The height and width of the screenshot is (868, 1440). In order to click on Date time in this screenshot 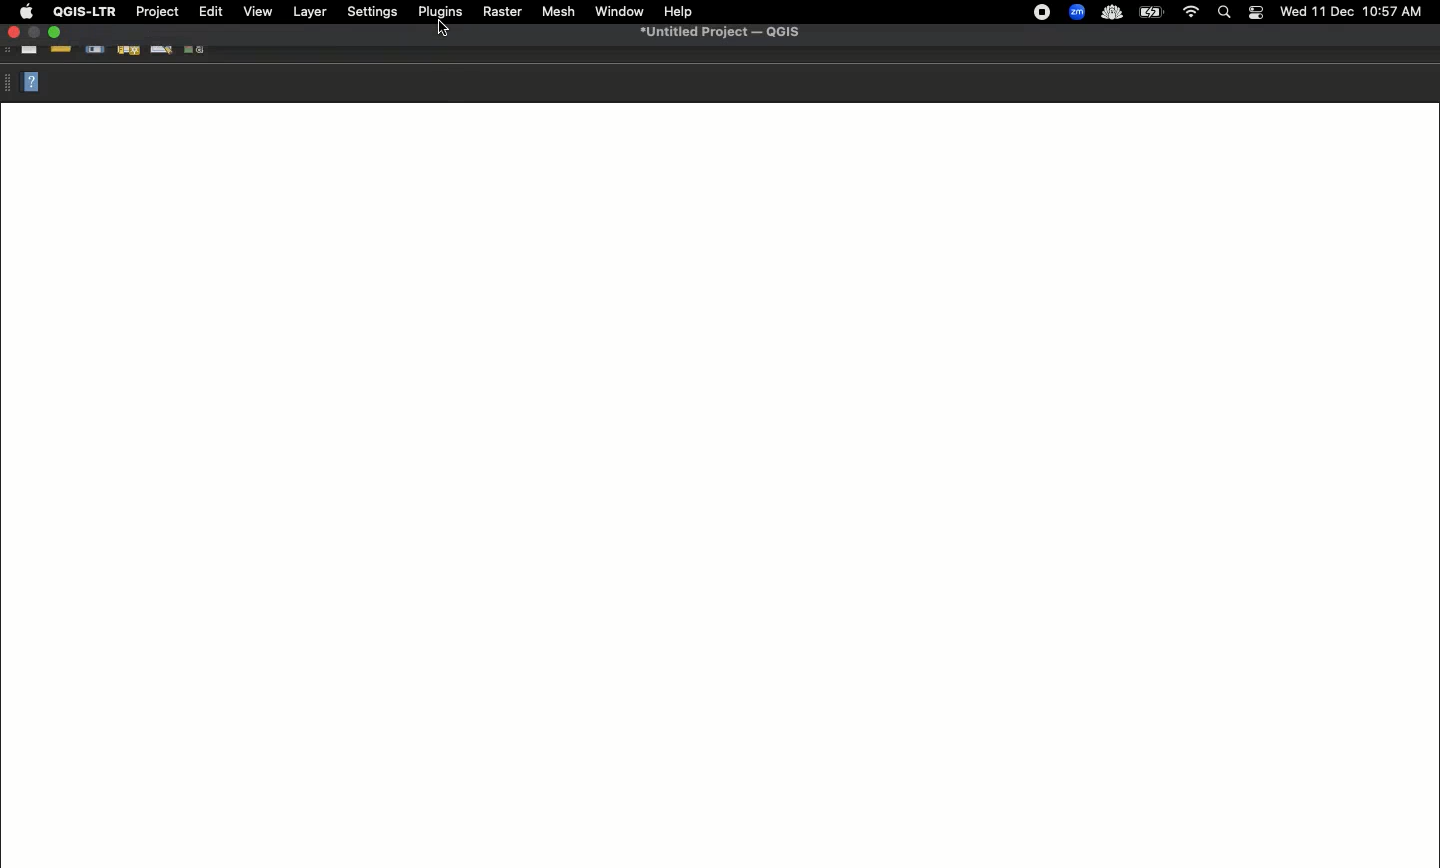, I will do `click(1353, 11)`.